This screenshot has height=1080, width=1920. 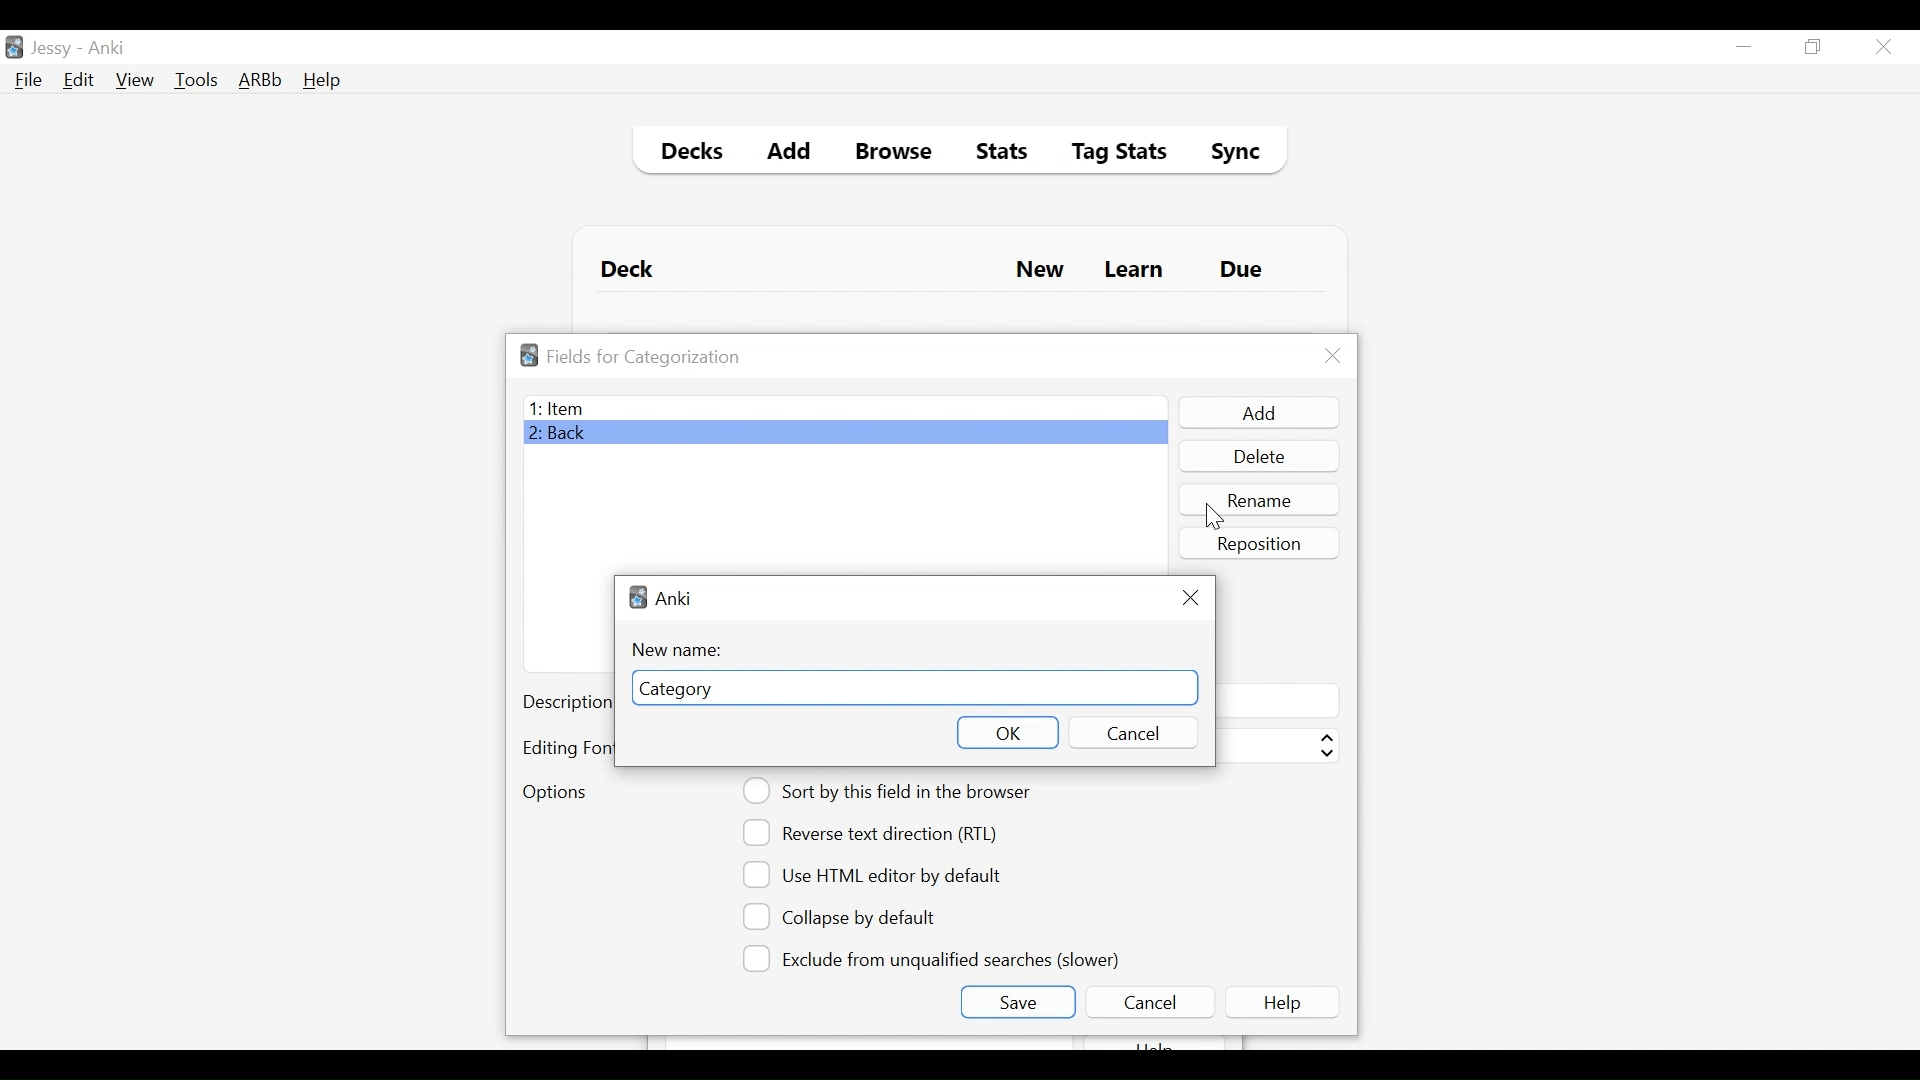 I want to click on Text to Show inside the field when empty, so click(x=1276, y=700).